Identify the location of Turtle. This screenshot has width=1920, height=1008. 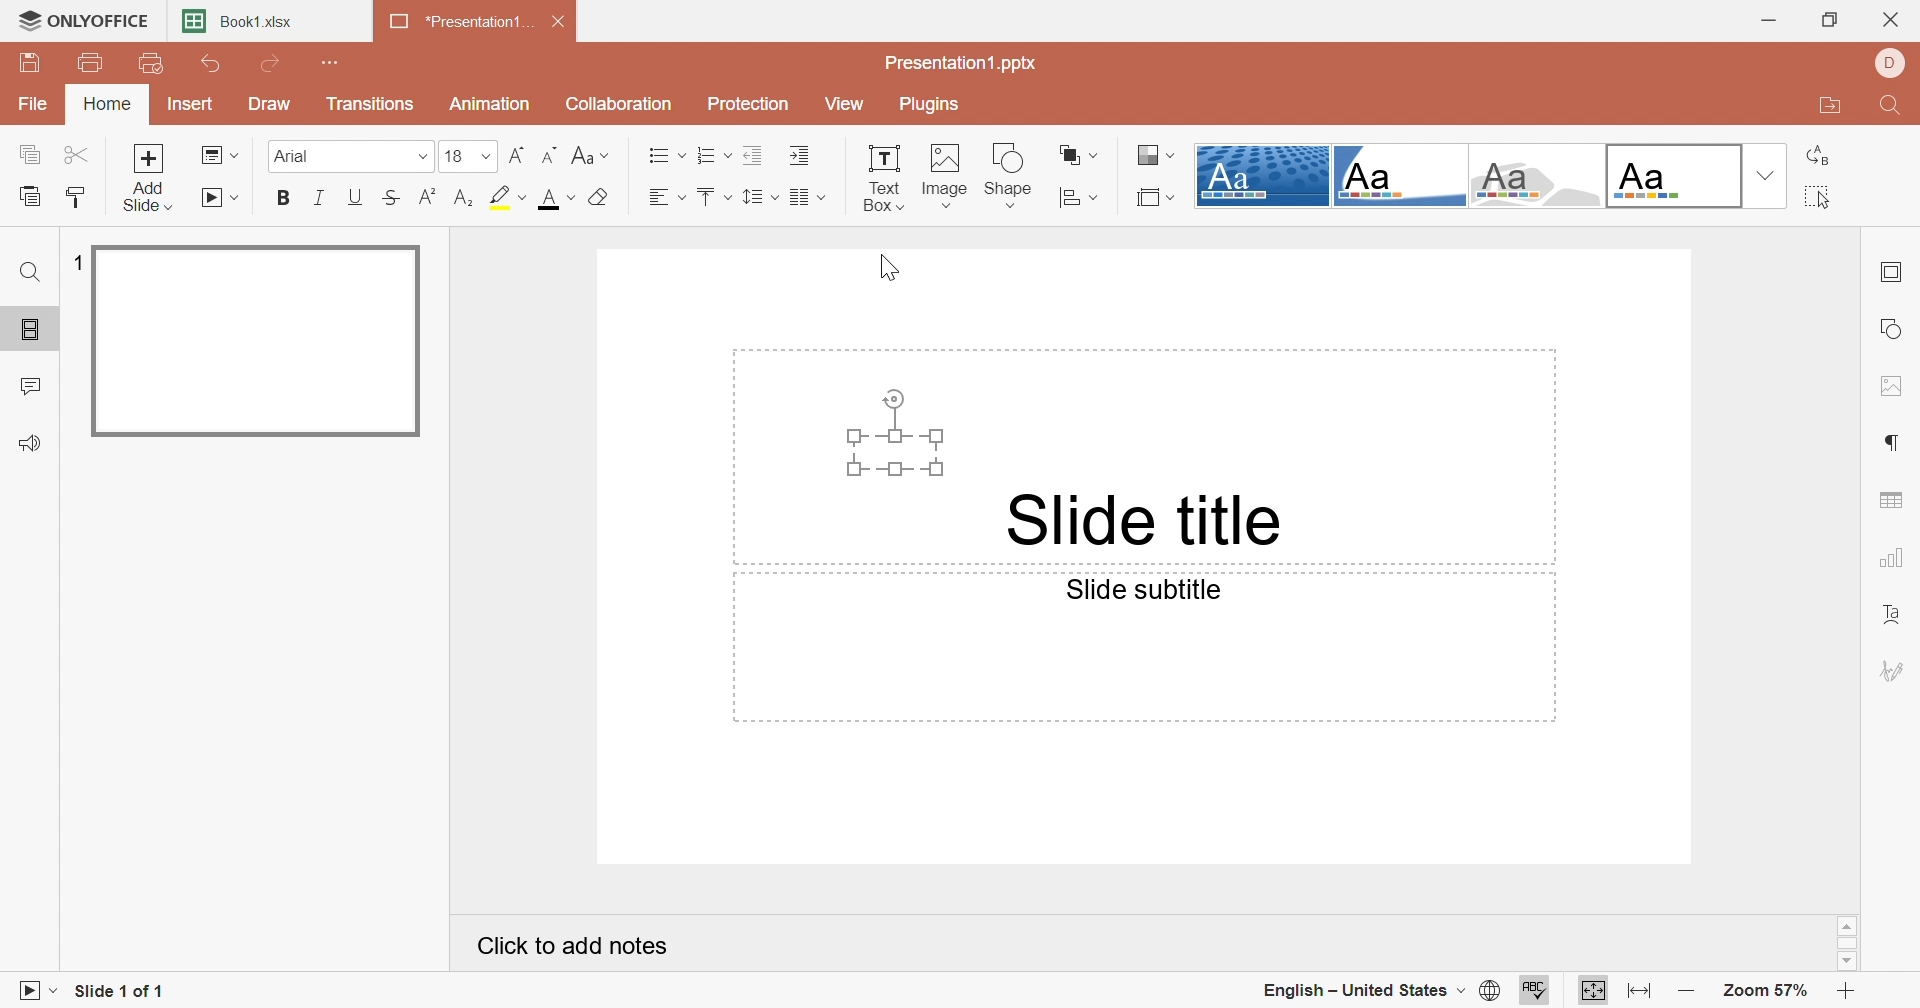
(1534, 176).